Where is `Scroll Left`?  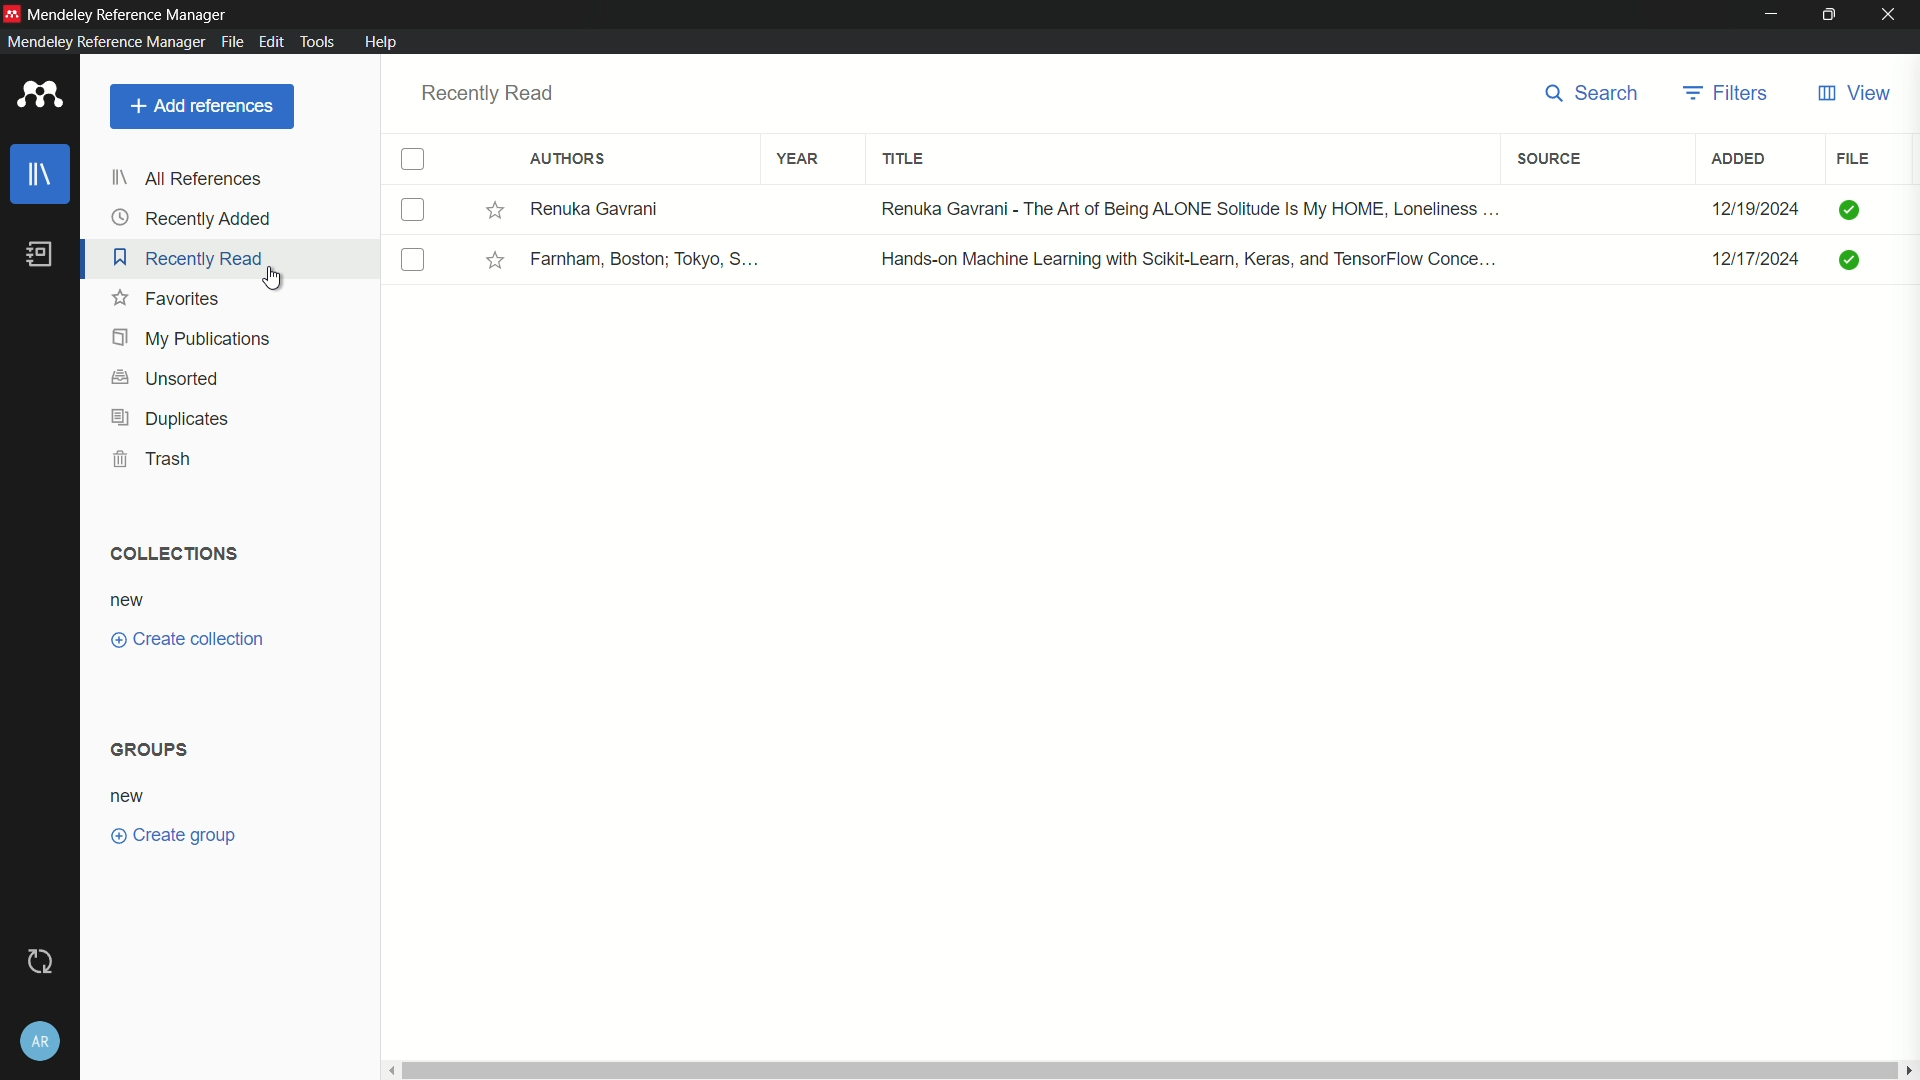 Scroll Left is located at coordinates (391, 1072).